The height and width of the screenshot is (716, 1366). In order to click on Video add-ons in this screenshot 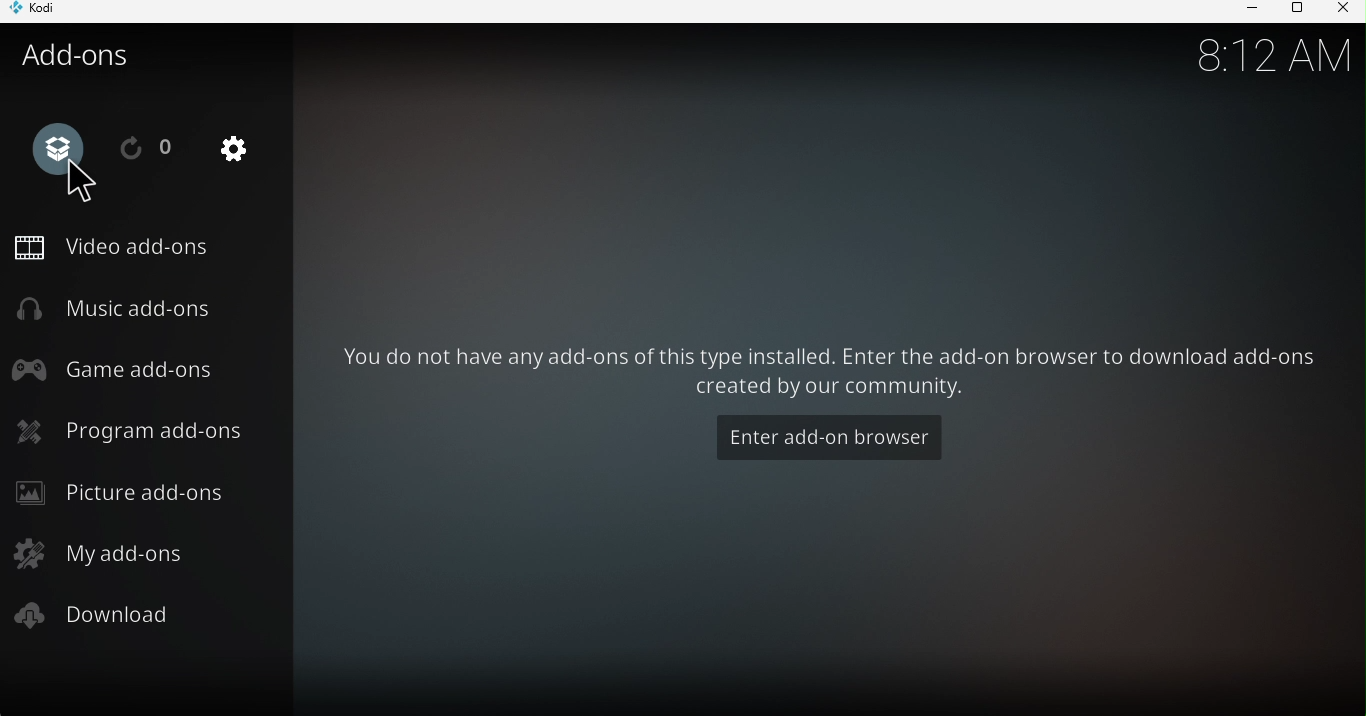, I will do `click(115, 246)`.